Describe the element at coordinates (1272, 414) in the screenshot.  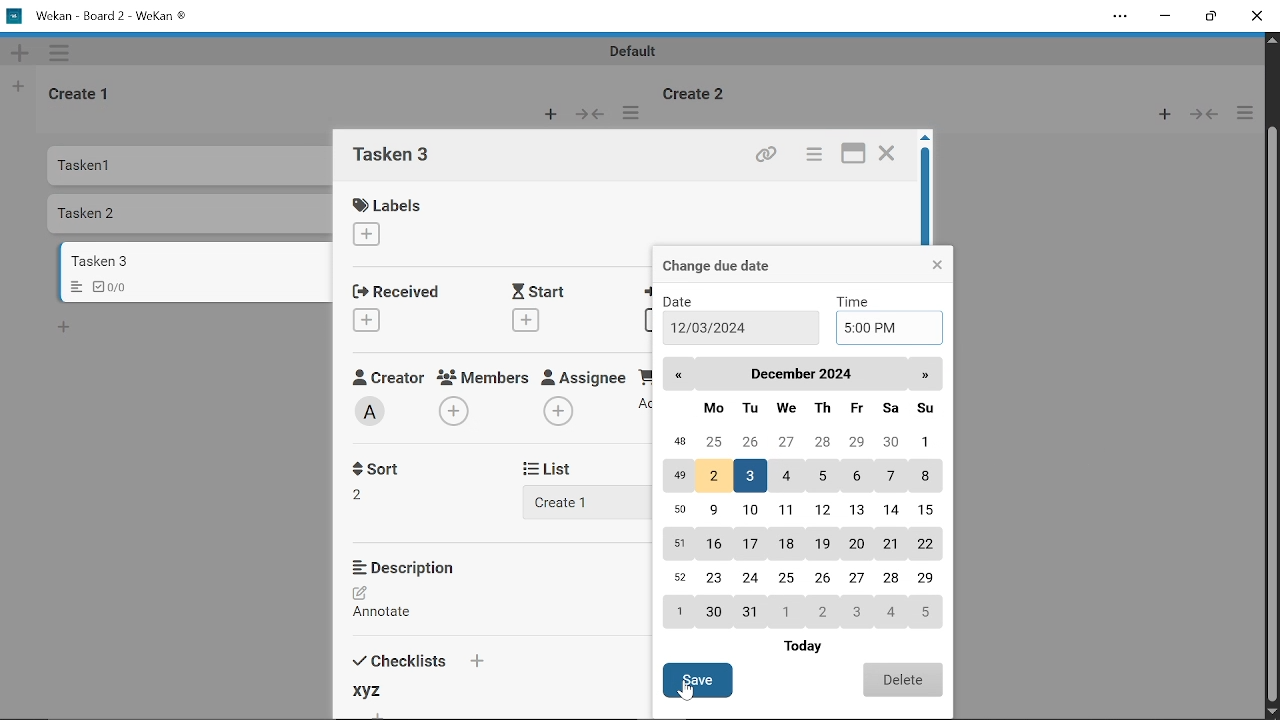
I see `Vertical scrollbar` at that location.